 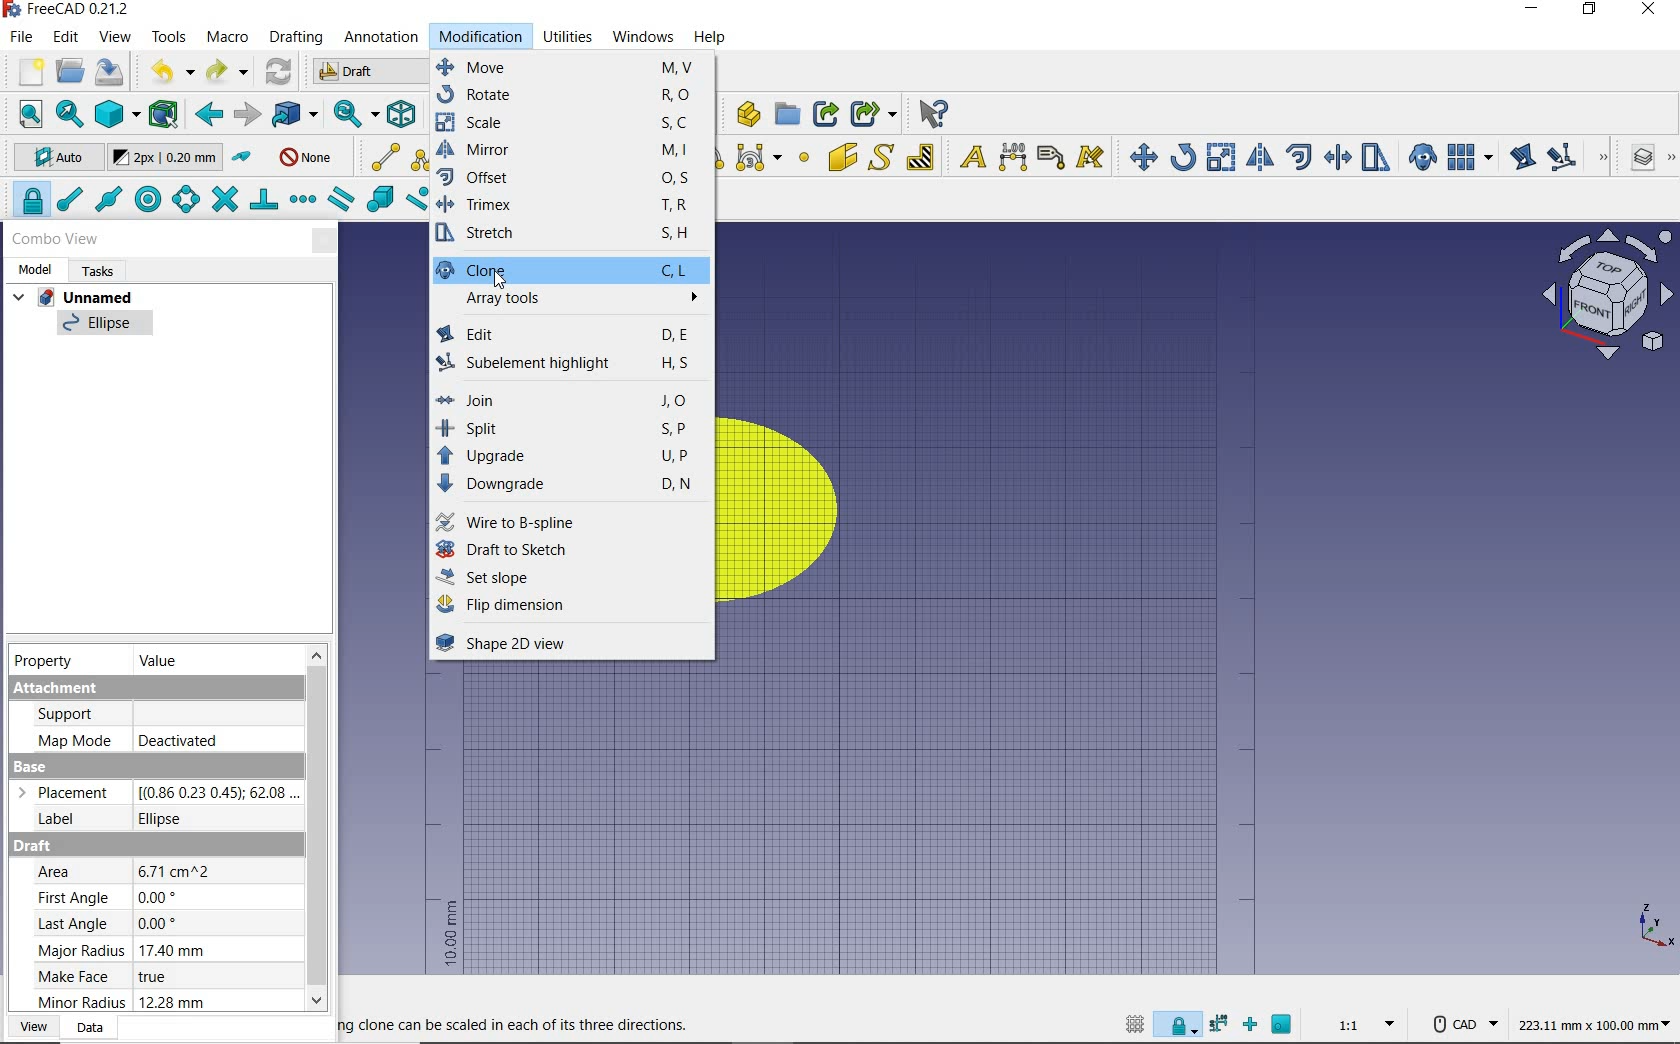 I want to click on fit selection, so click(x=68, y=114).